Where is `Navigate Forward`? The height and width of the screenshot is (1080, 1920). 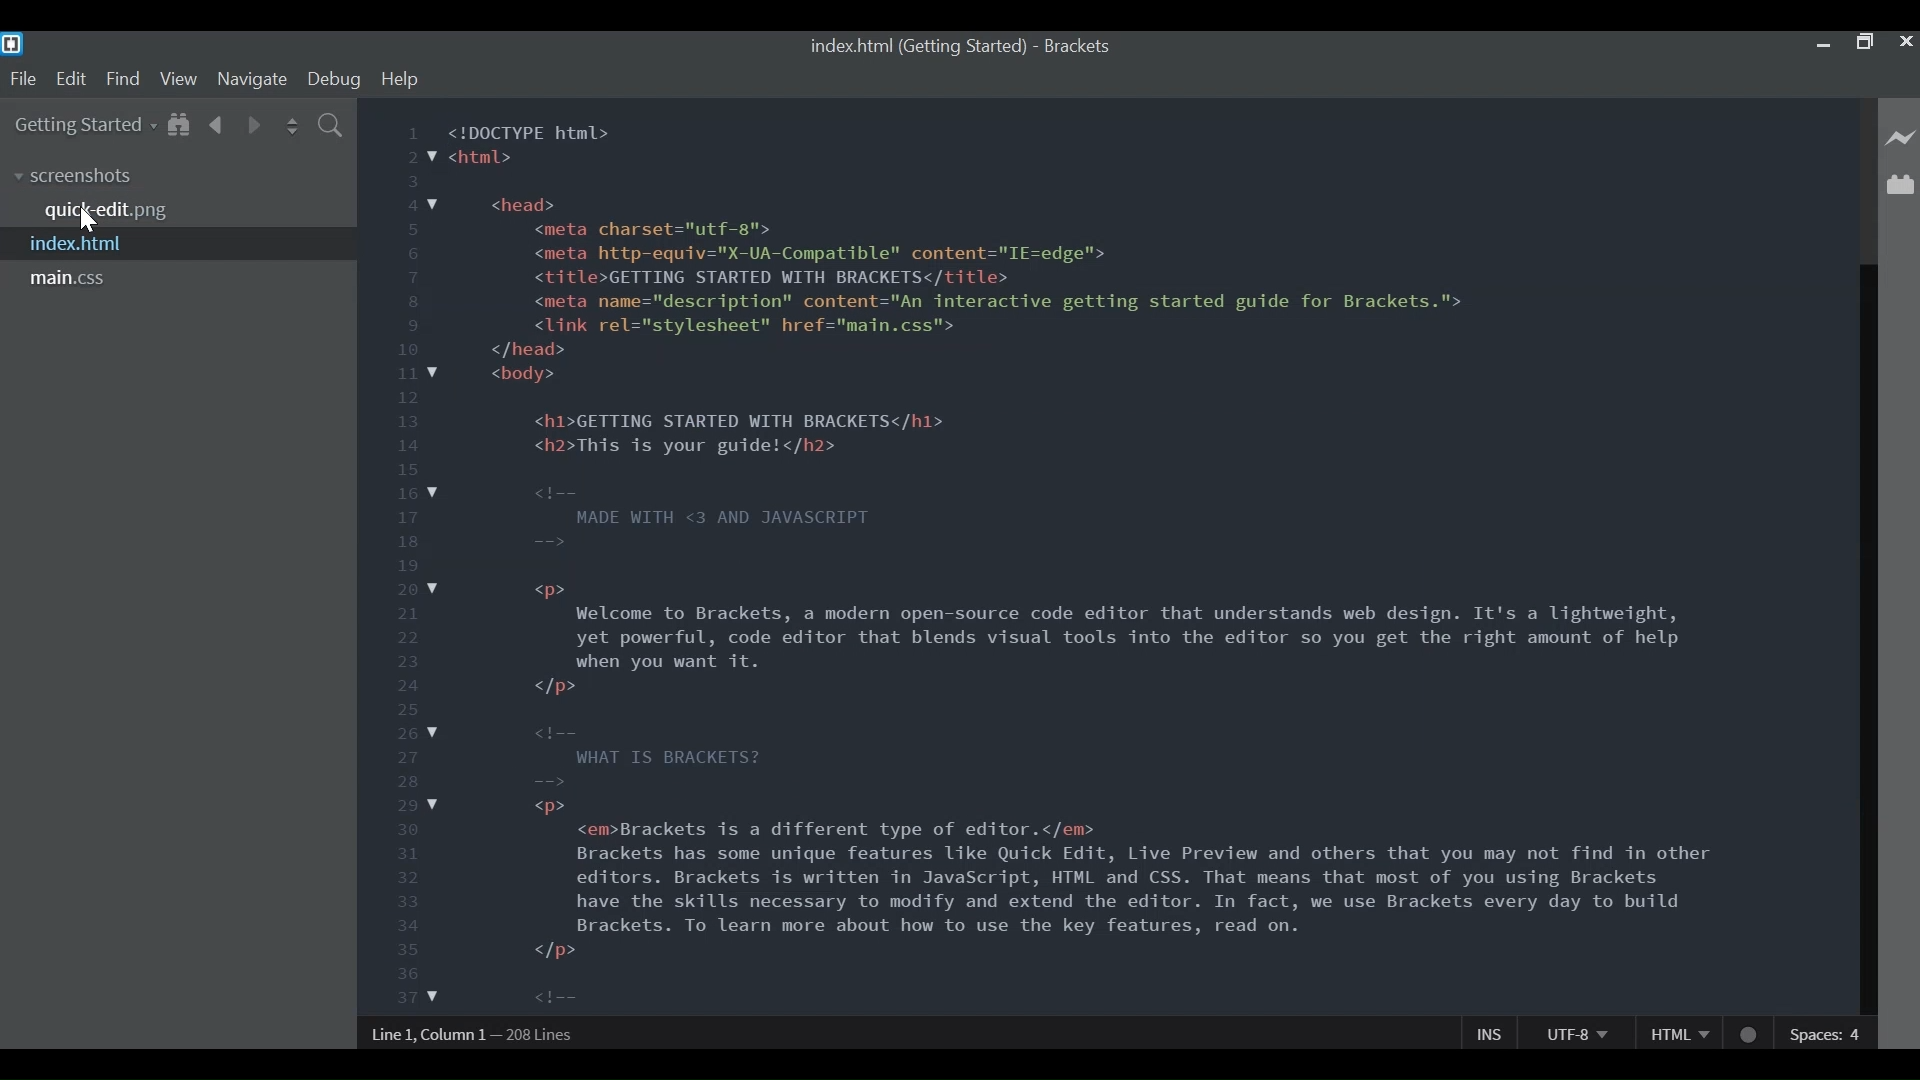 Navigate Forward is located at coordinates (254, 123).